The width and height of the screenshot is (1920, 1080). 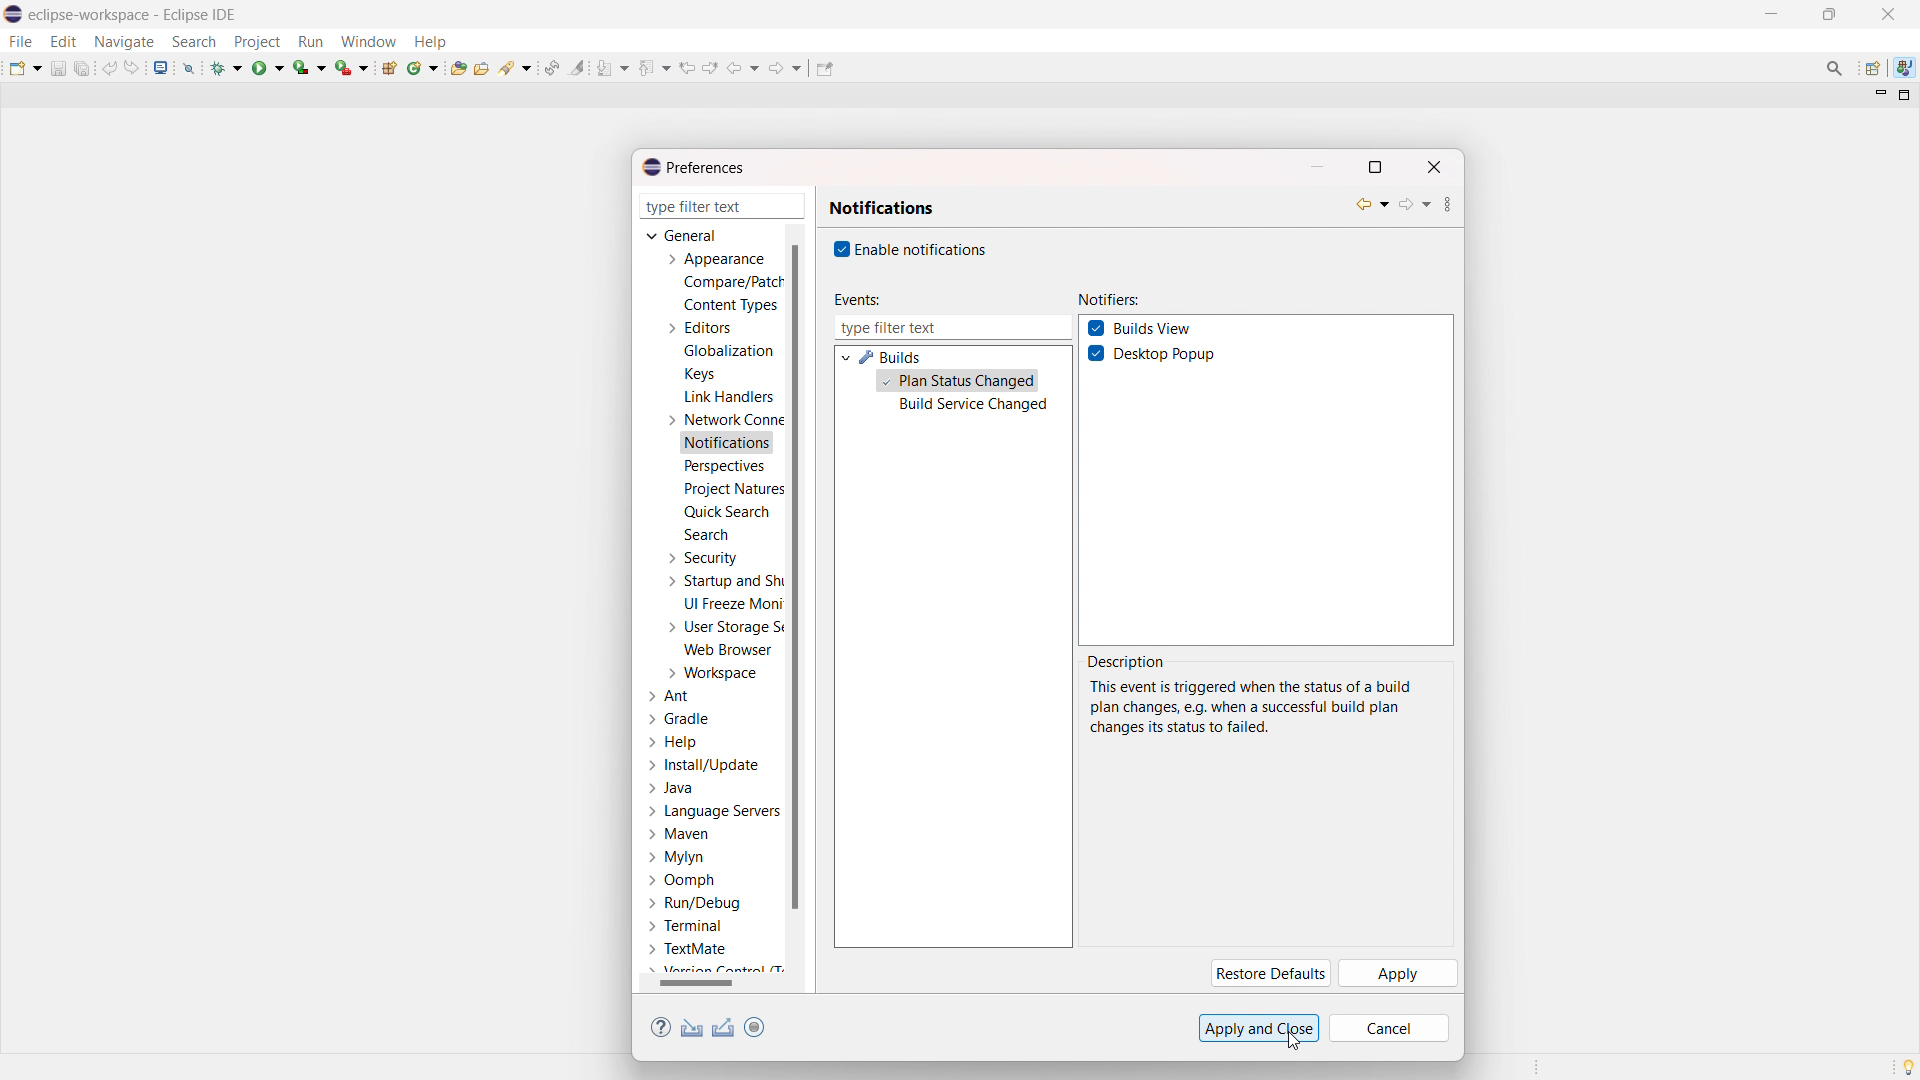 I want to click on link handlers, so click(x=729, y=397).